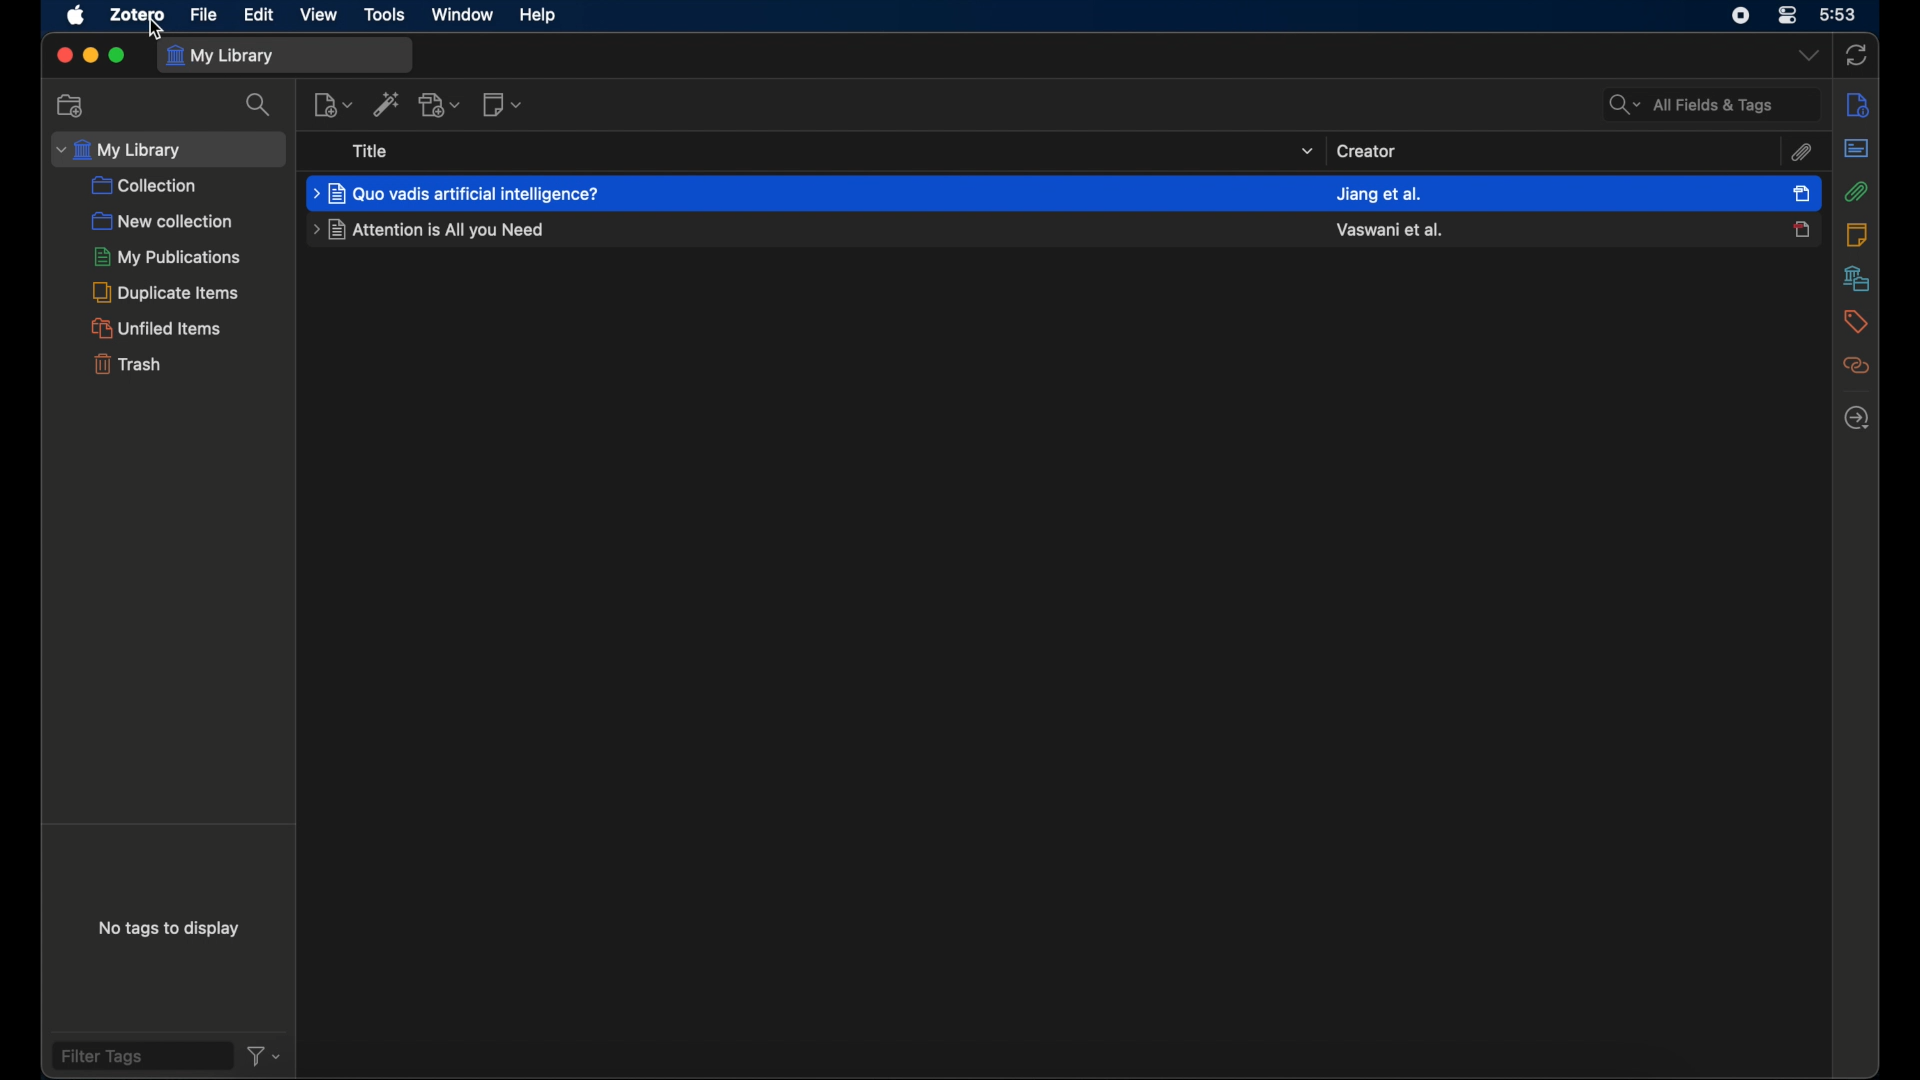 This screenshot has width=1920, height=1080. Describe the element at coordinates (431, 230) in the screenshot. I see `journal title` at that location.